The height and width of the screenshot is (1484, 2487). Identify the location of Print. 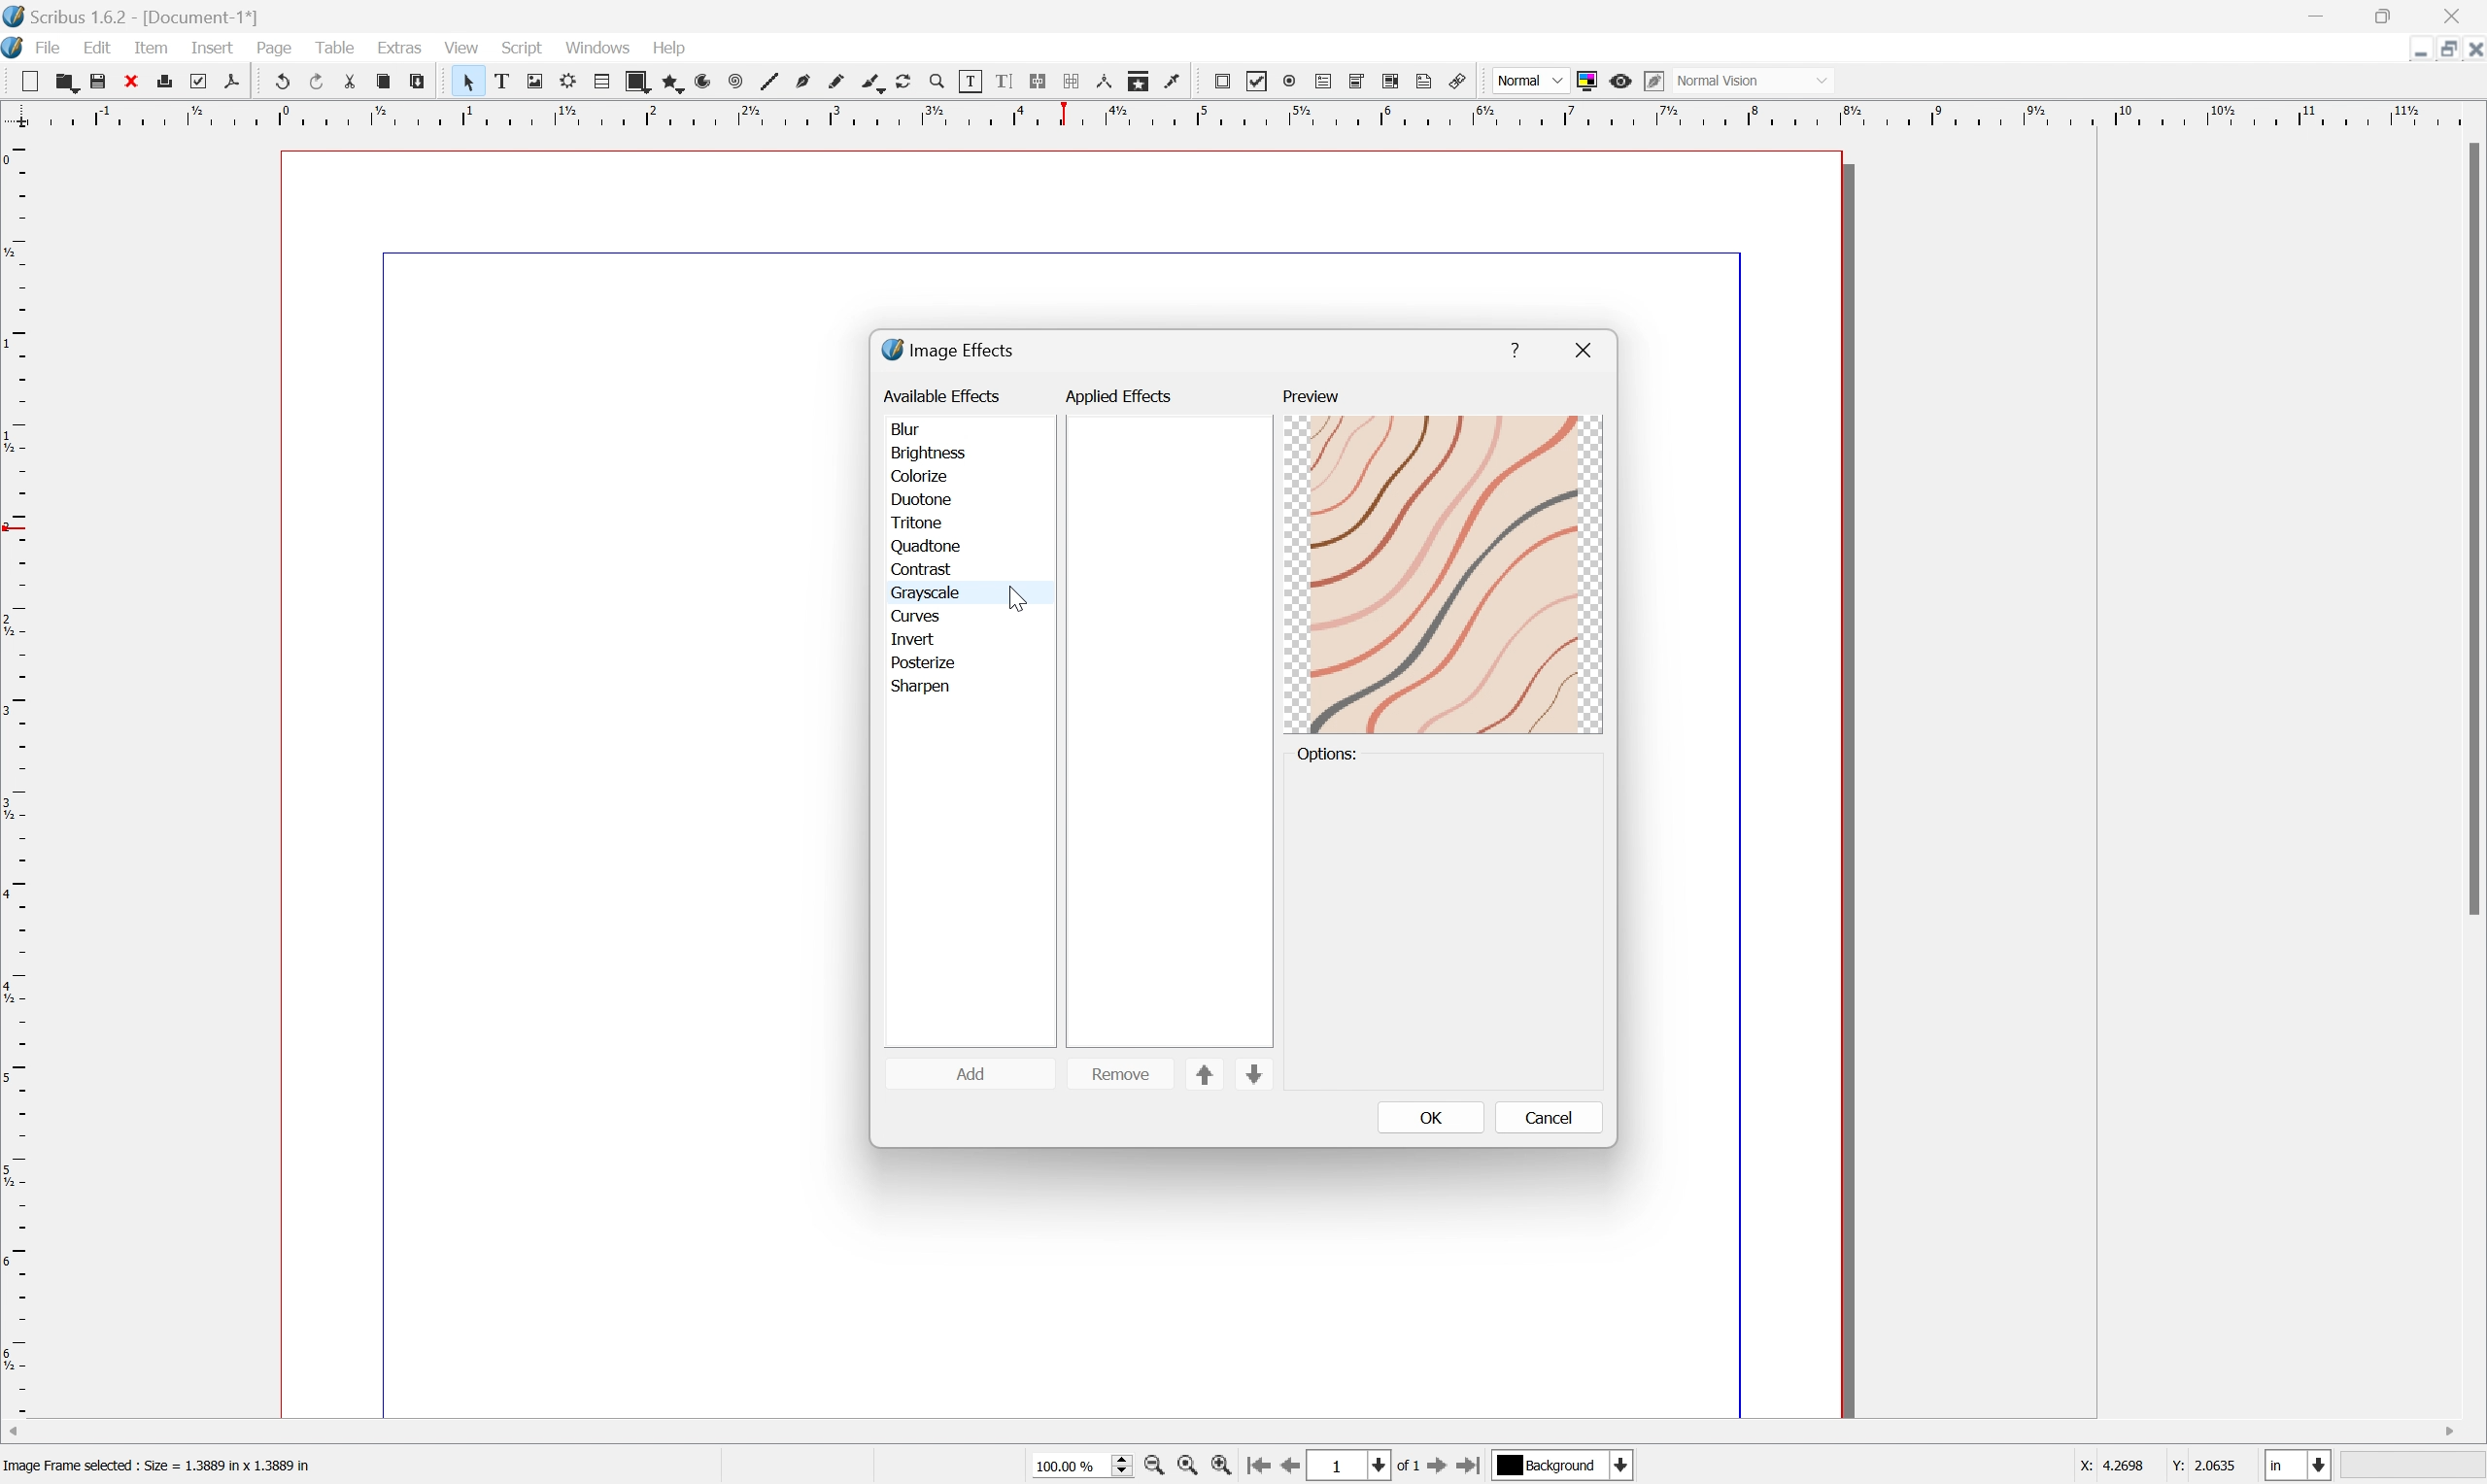
(171, 81).